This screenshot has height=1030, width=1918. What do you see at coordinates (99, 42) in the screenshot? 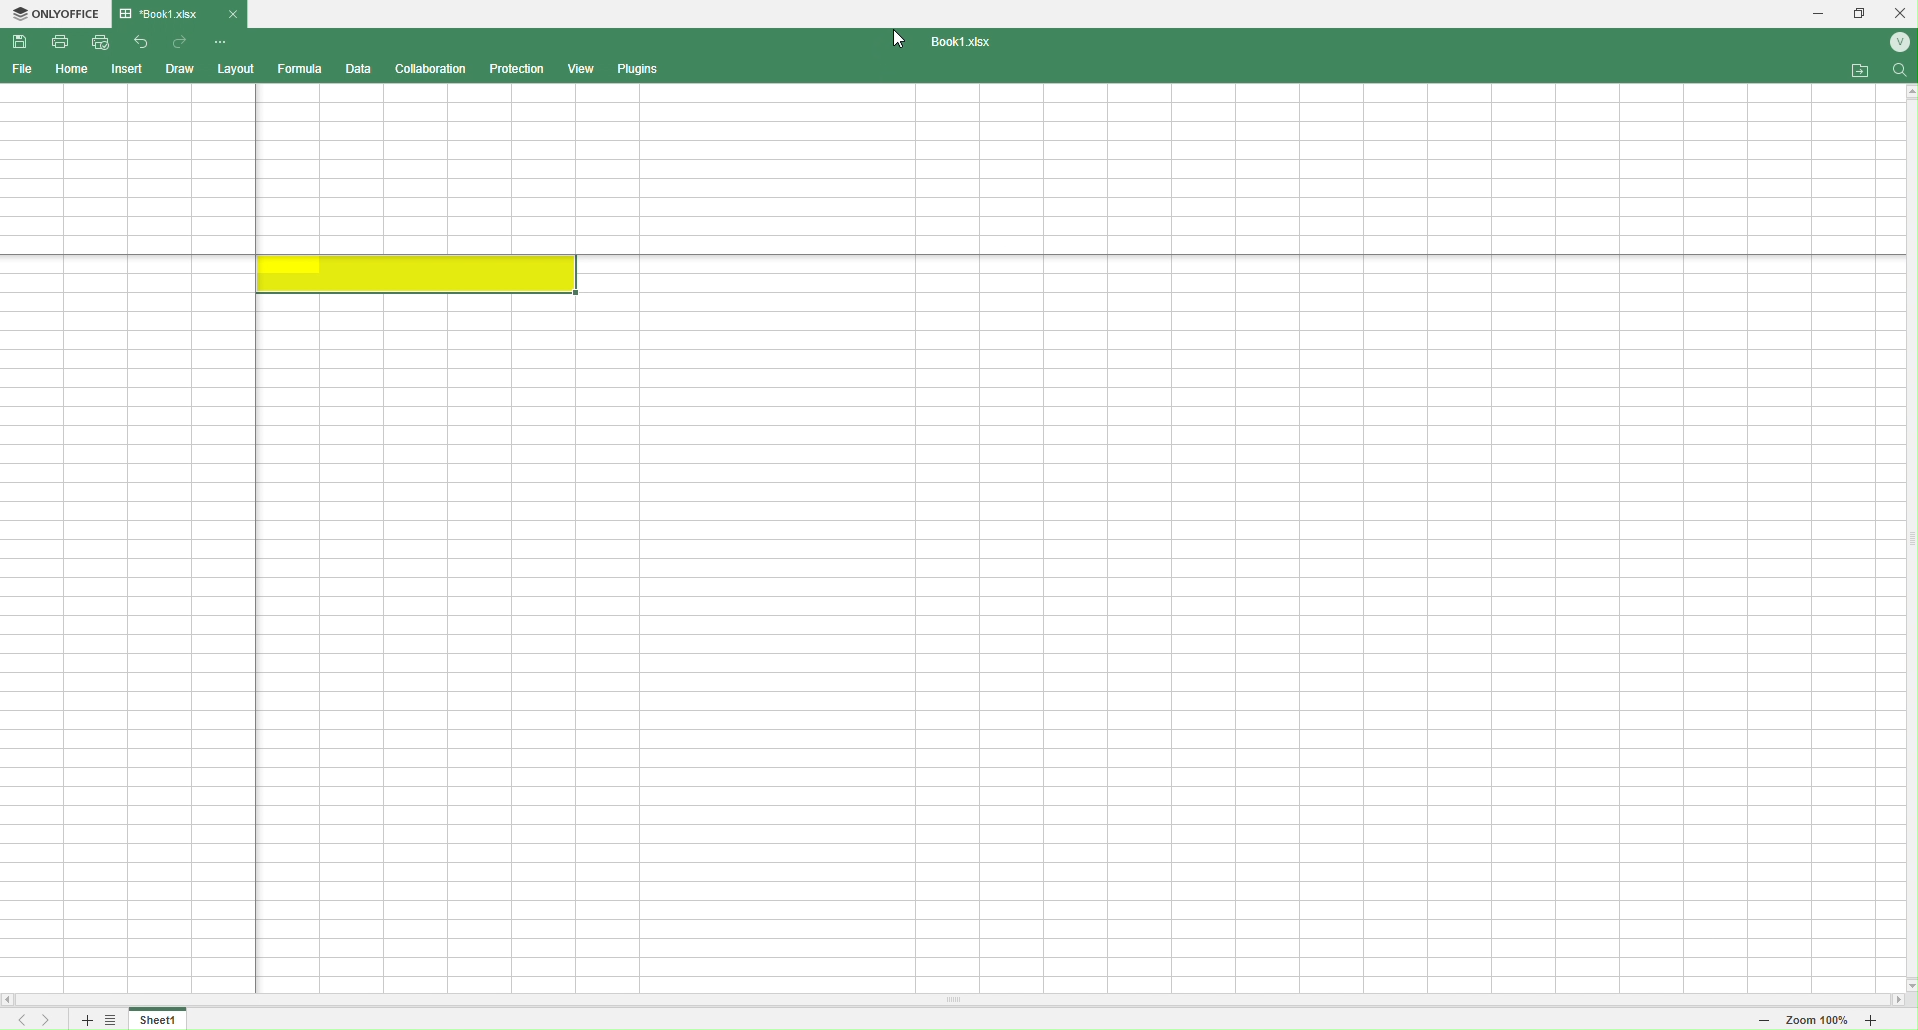
I see `Quick print` at bounding box center [99, 42].